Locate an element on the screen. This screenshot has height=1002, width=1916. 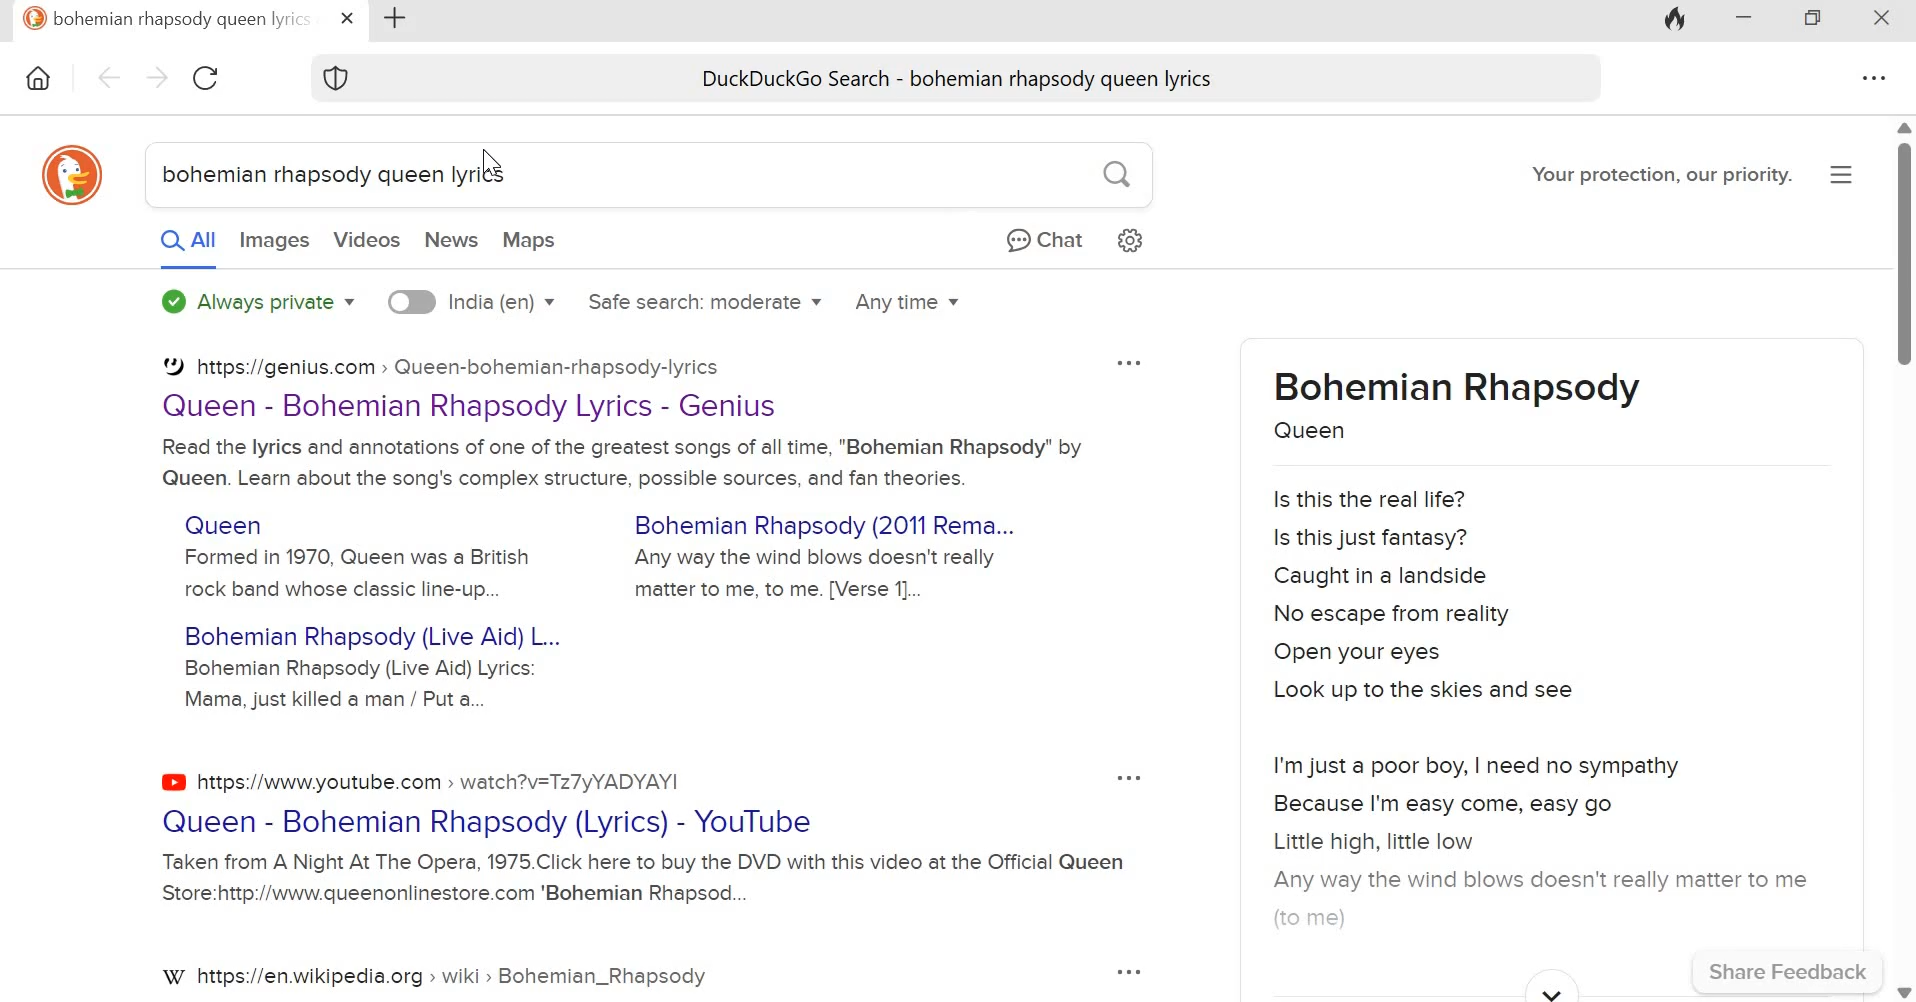
Queen is located at coordinates (230, 526).